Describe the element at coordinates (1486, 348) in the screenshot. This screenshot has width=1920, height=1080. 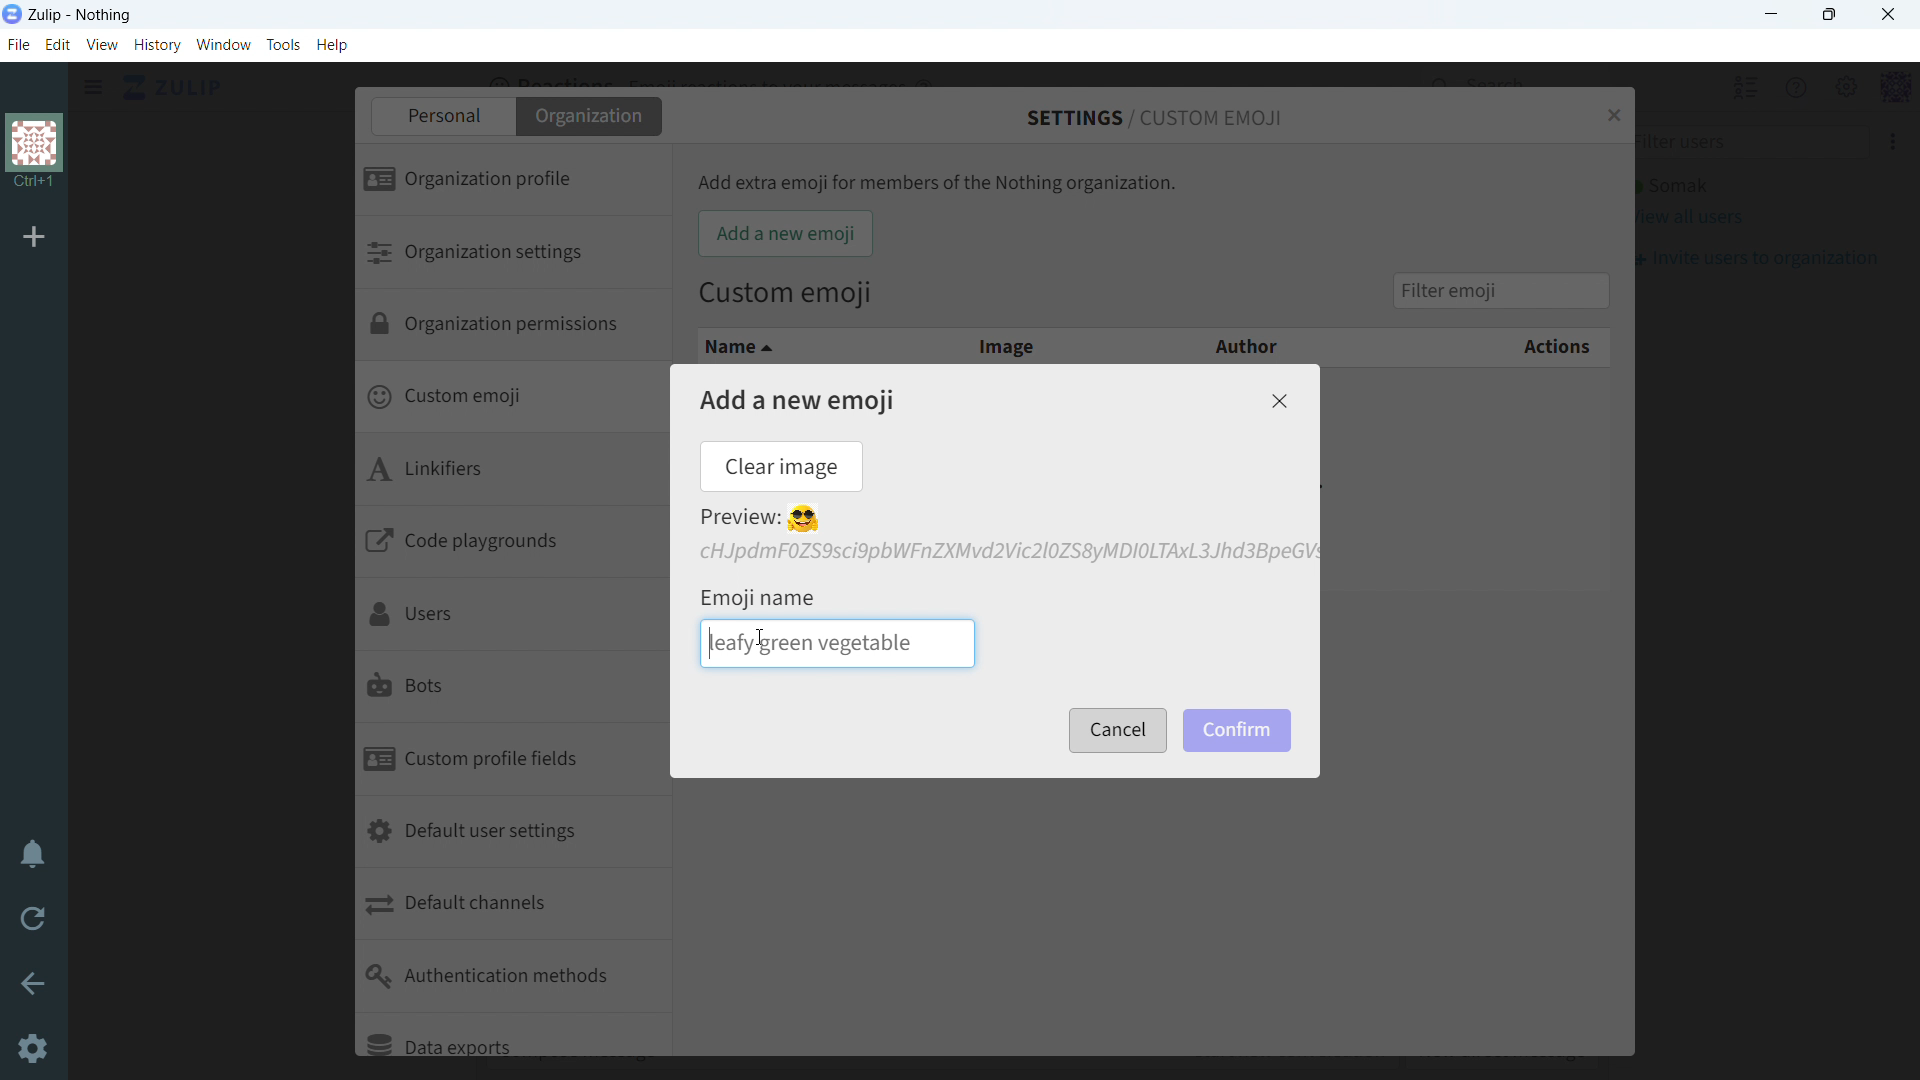
I see `actions` at that location.